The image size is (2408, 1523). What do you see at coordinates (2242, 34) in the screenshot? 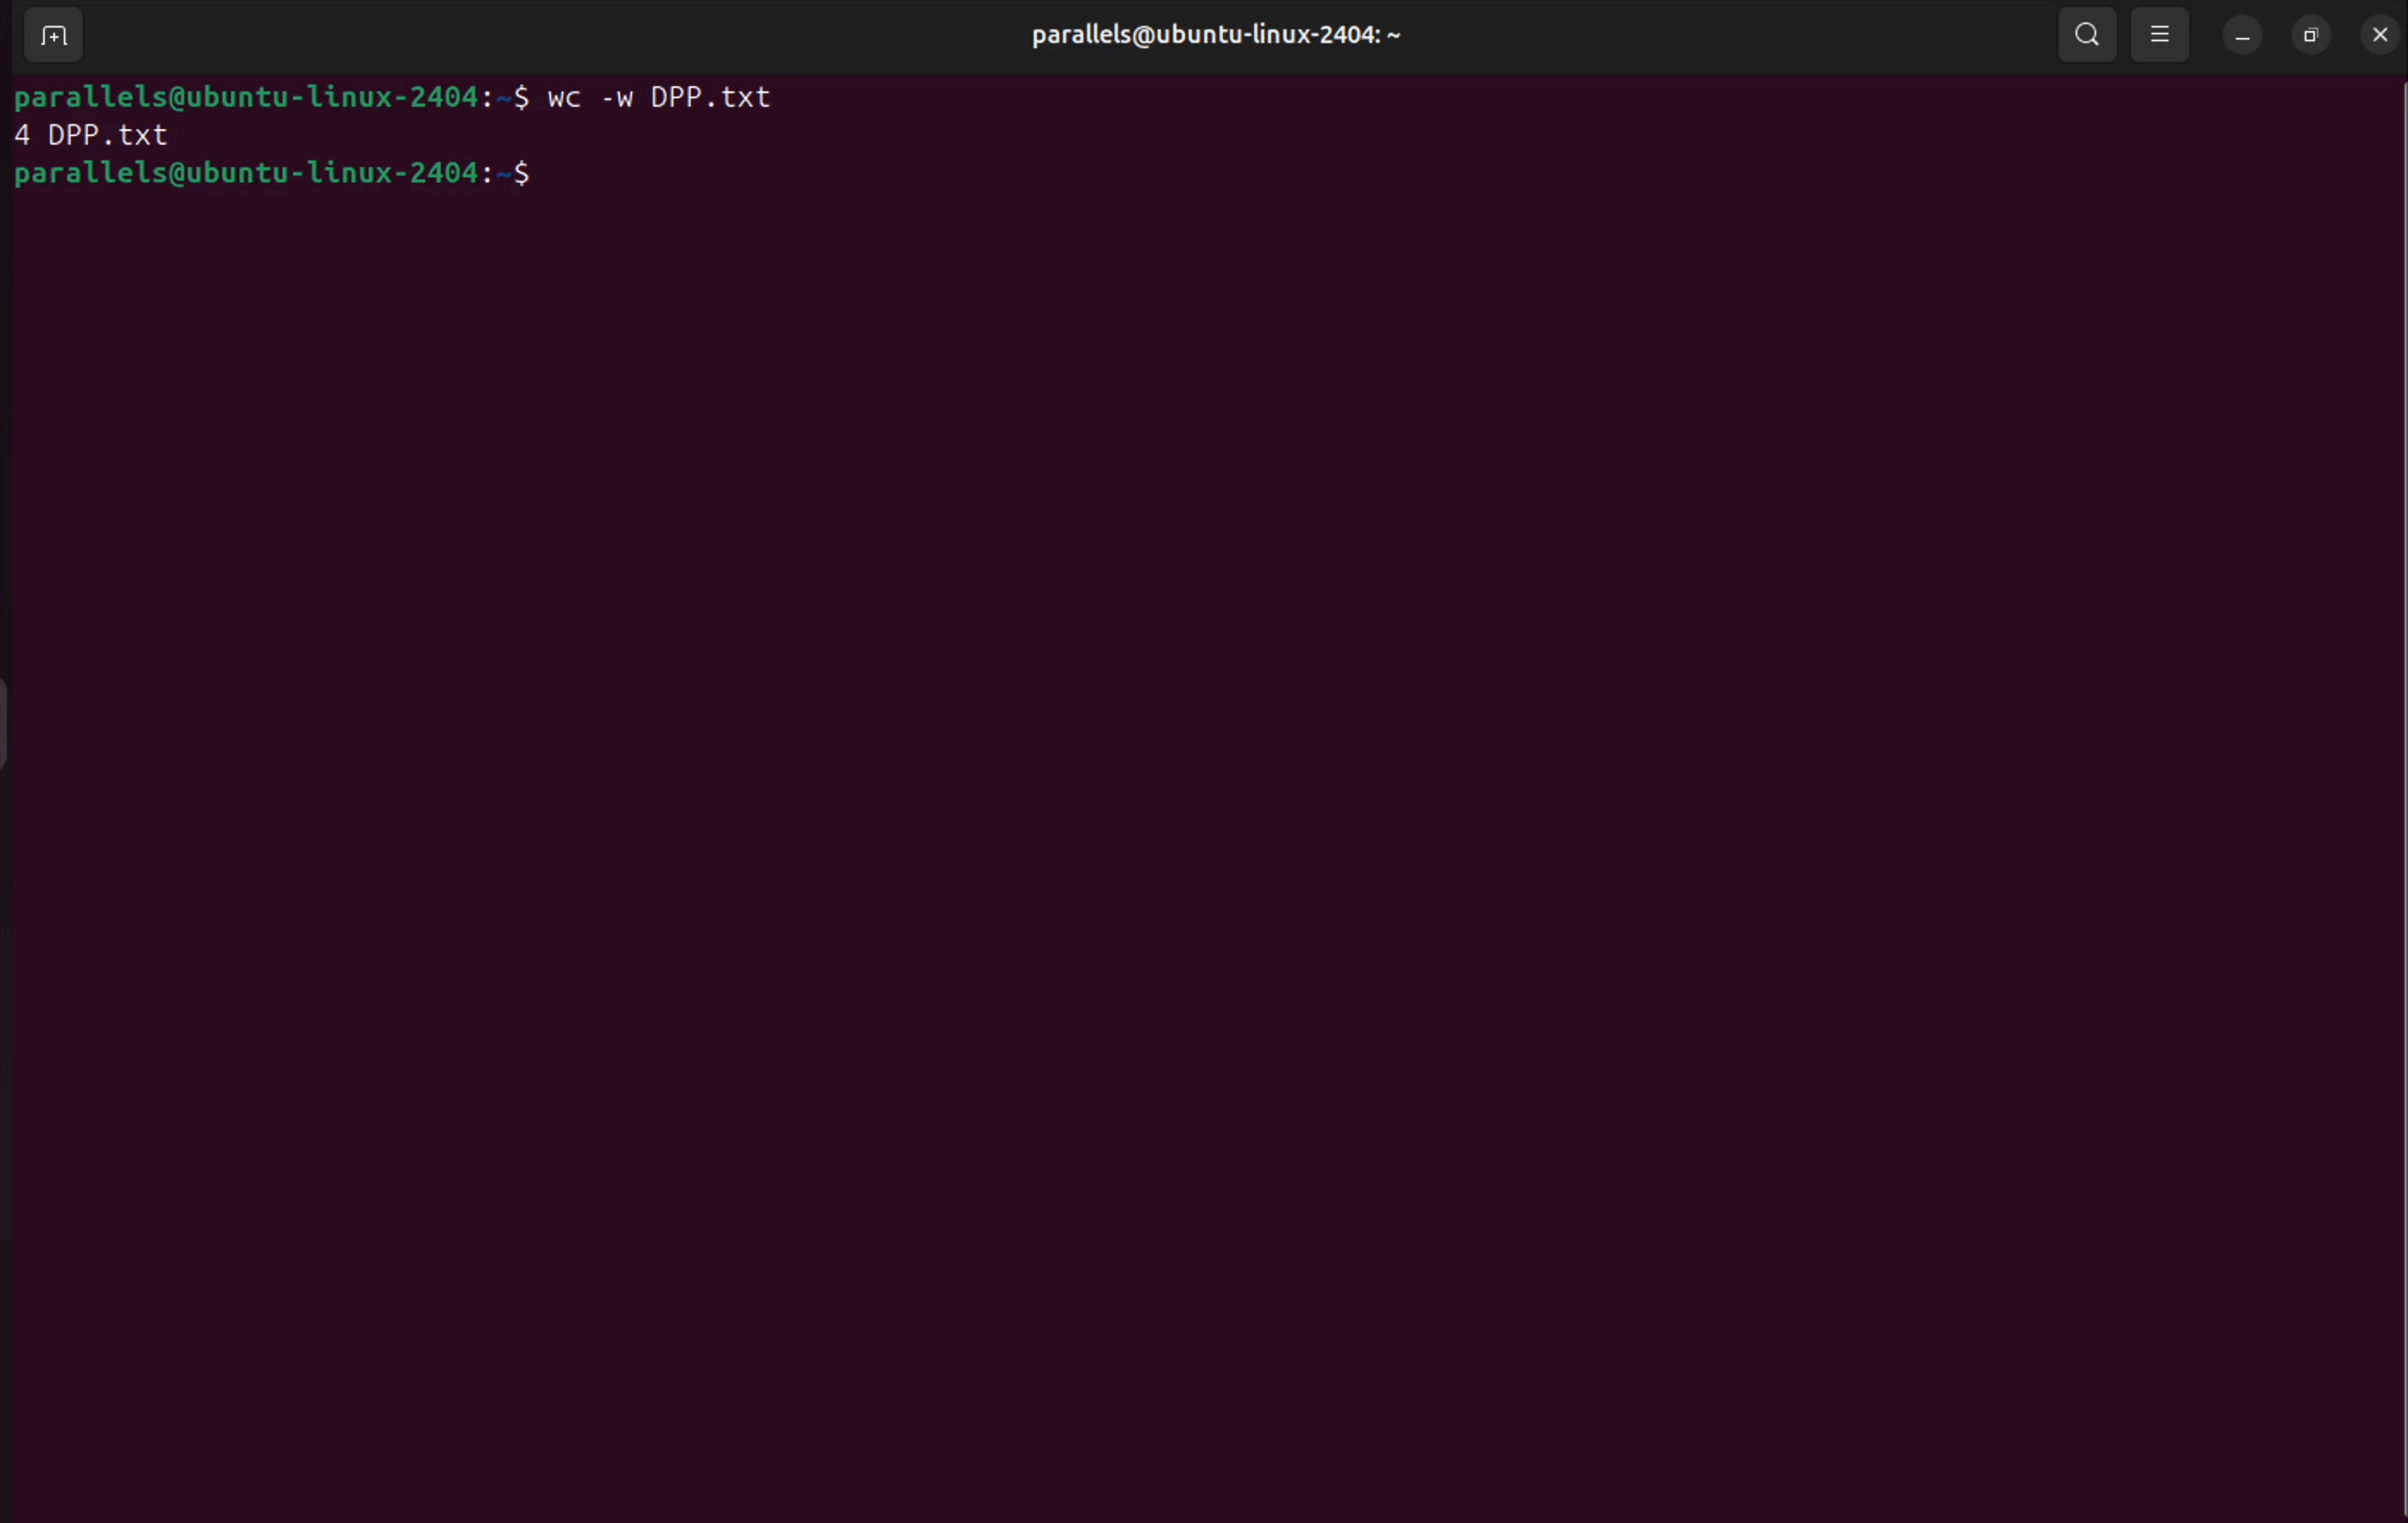
I see `minimize` at bounding box center [2242, 34].